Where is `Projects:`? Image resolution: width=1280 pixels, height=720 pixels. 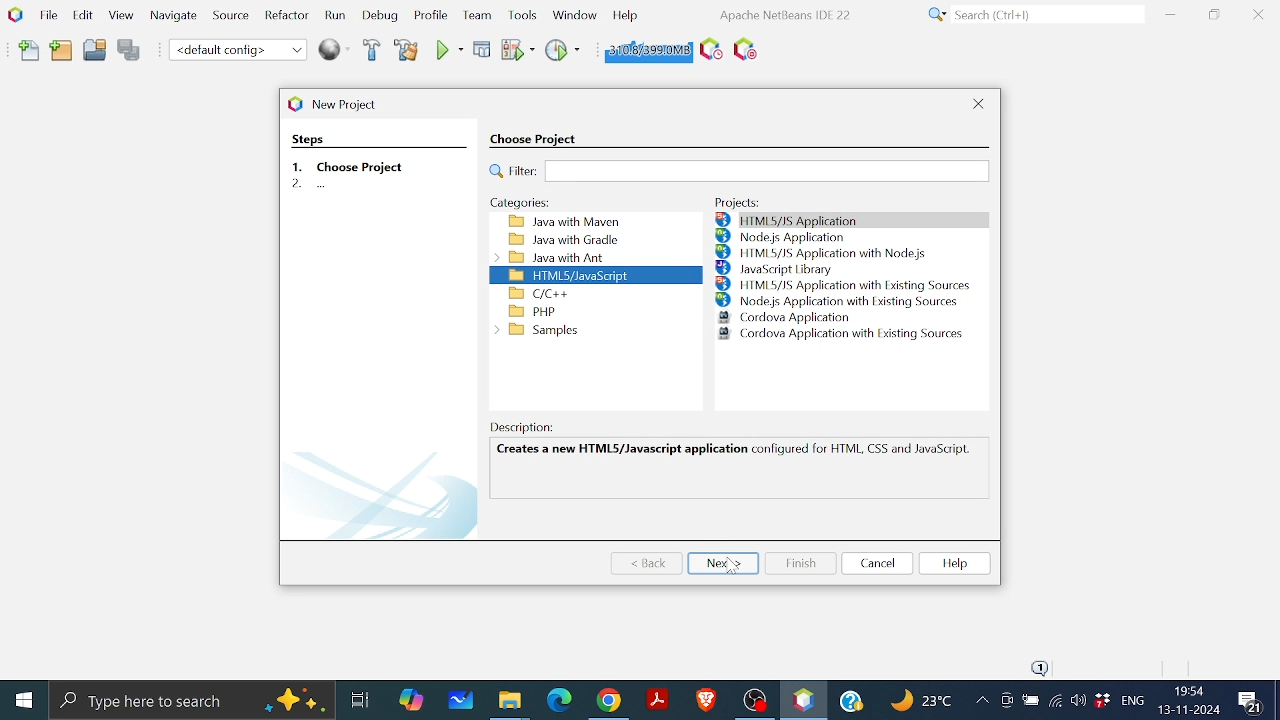 Projects: is located at coordinates (743, 201).